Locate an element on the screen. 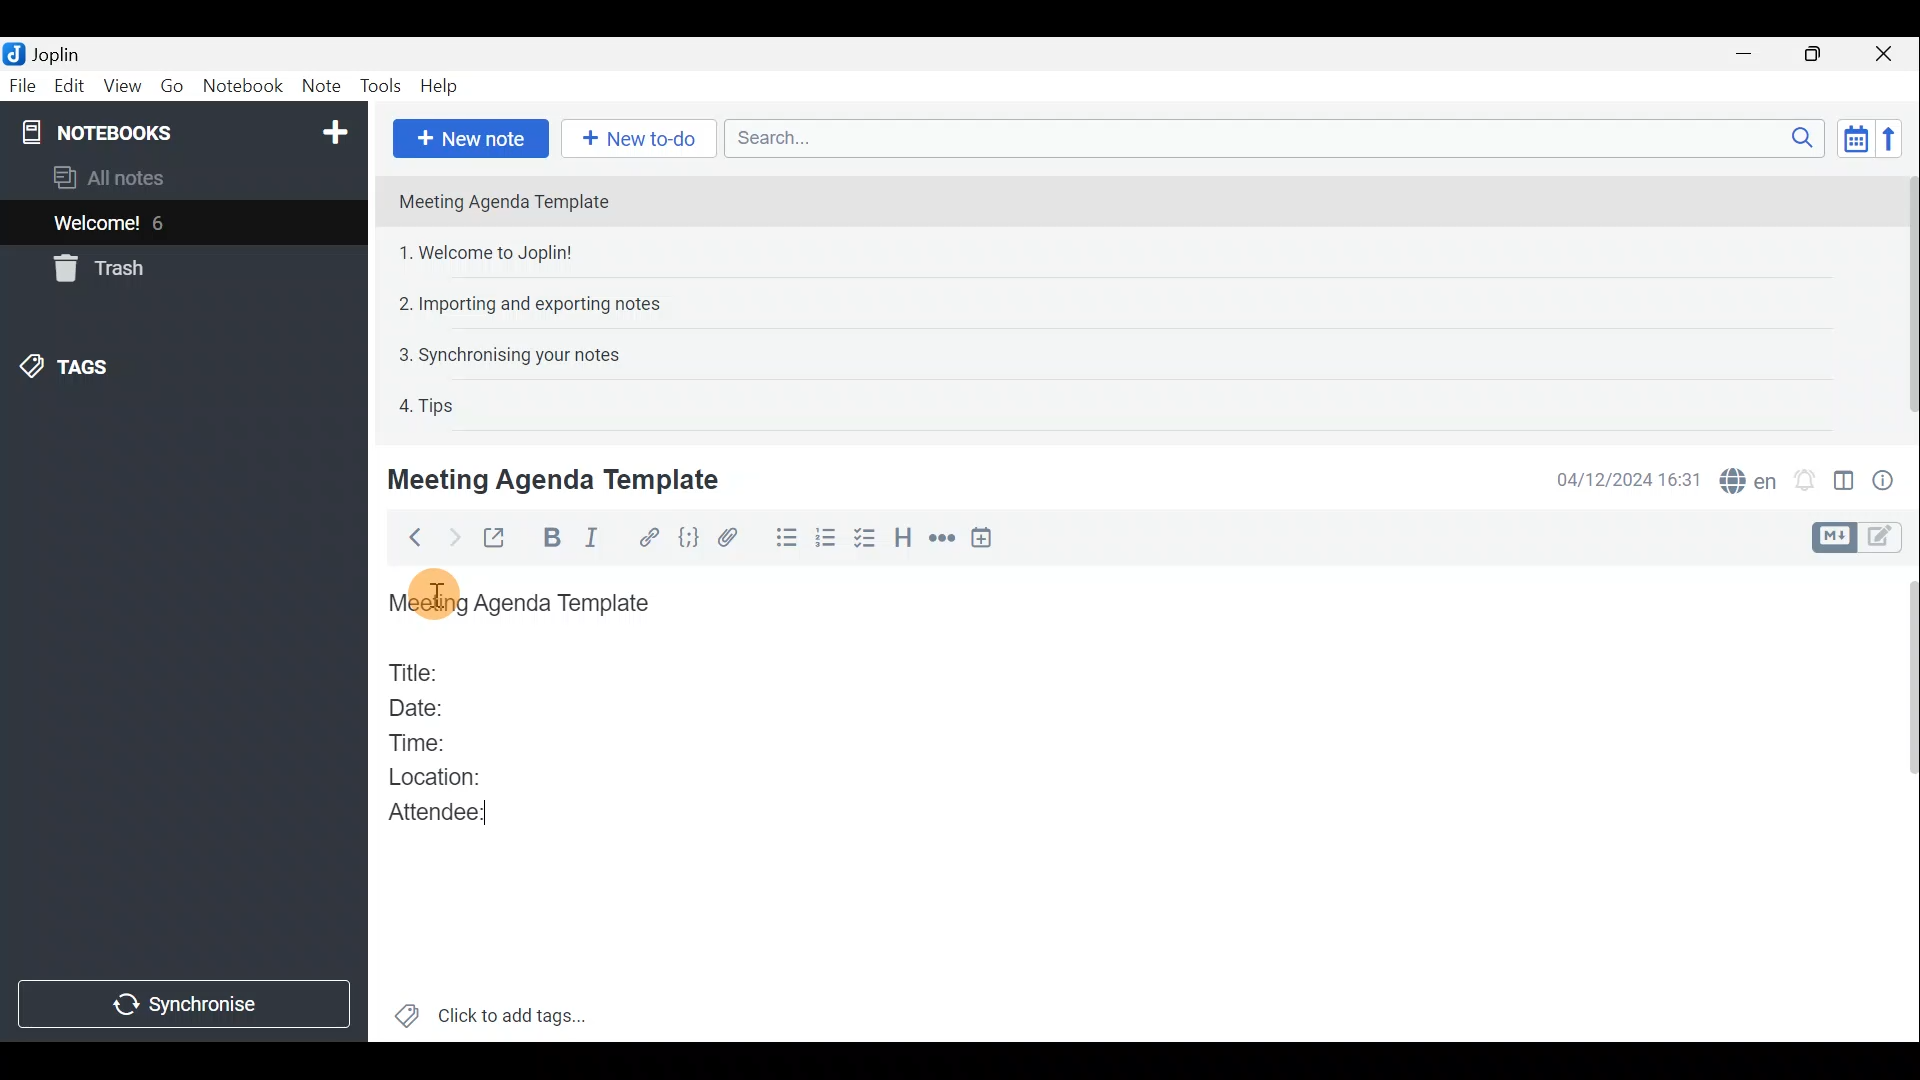 The image size is (1920, 1080). Italic is located at coordinates (603, 539).